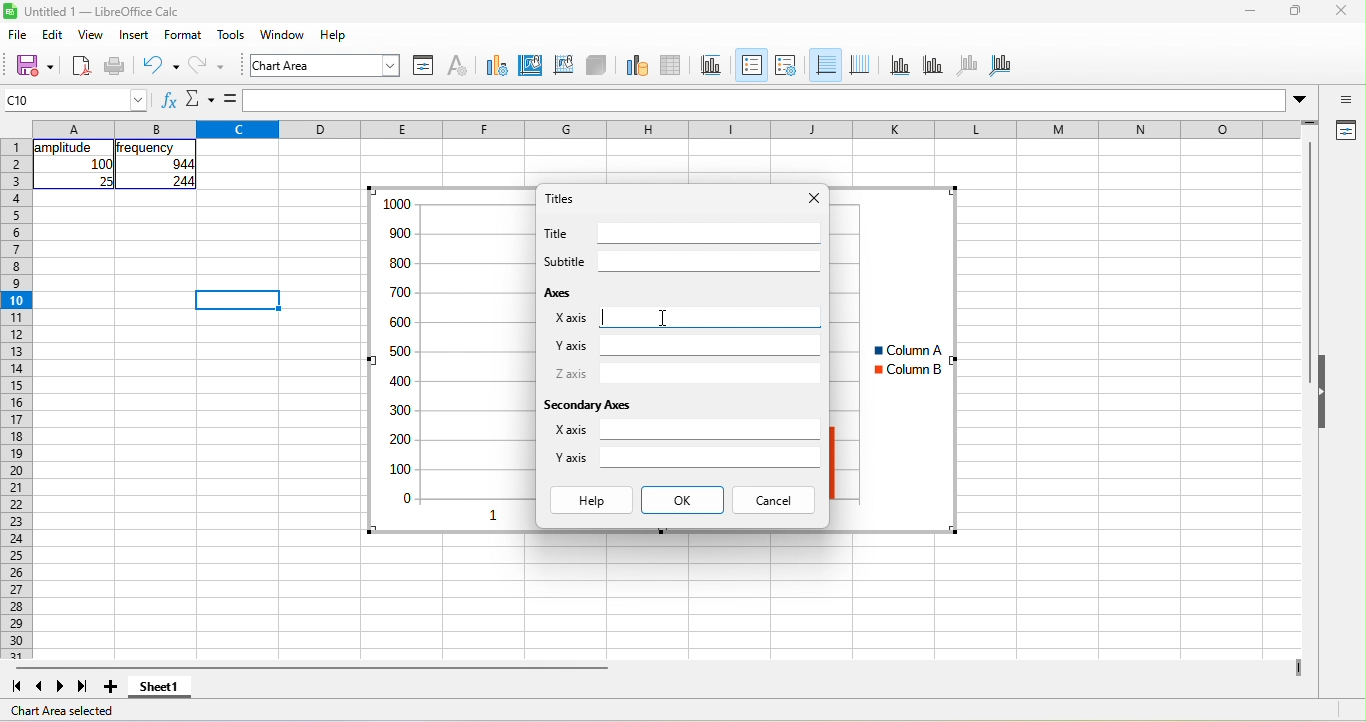 This screenshot has width=1366, height=722. I want to click on X axis, so click(571, 318).